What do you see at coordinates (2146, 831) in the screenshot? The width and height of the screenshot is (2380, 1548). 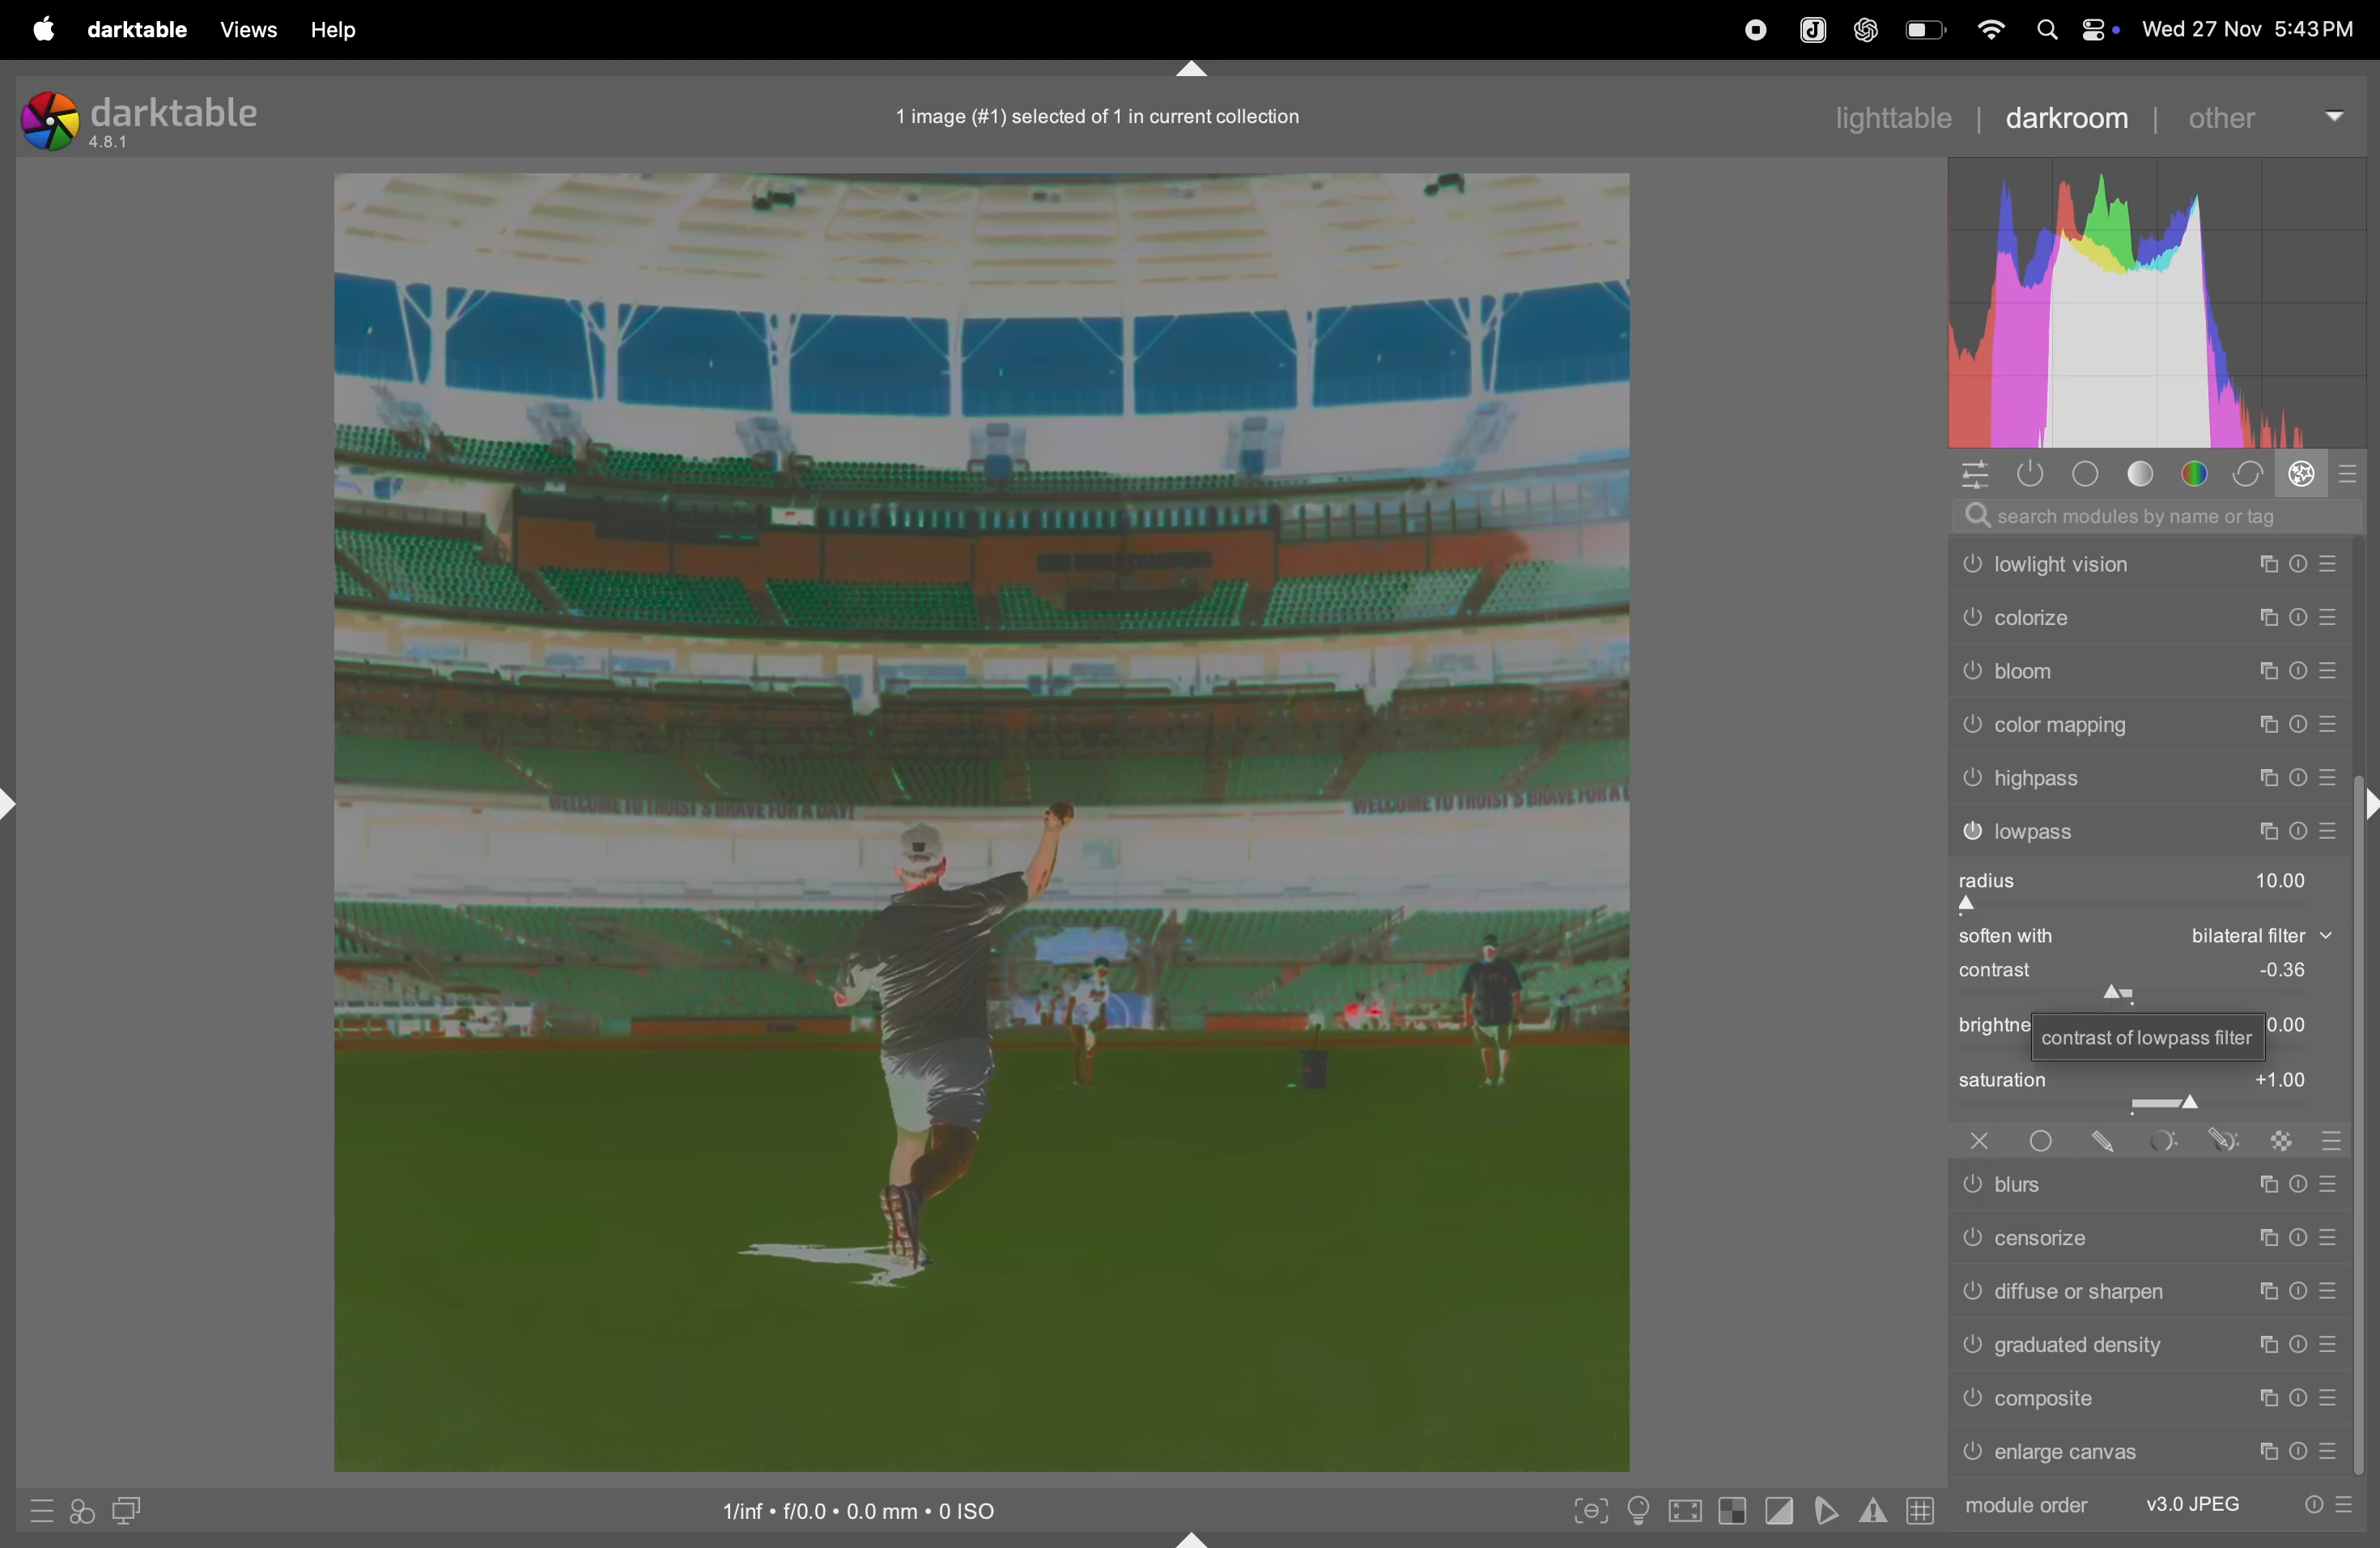 I see `lowpass` at bounding box center [2146, 831].